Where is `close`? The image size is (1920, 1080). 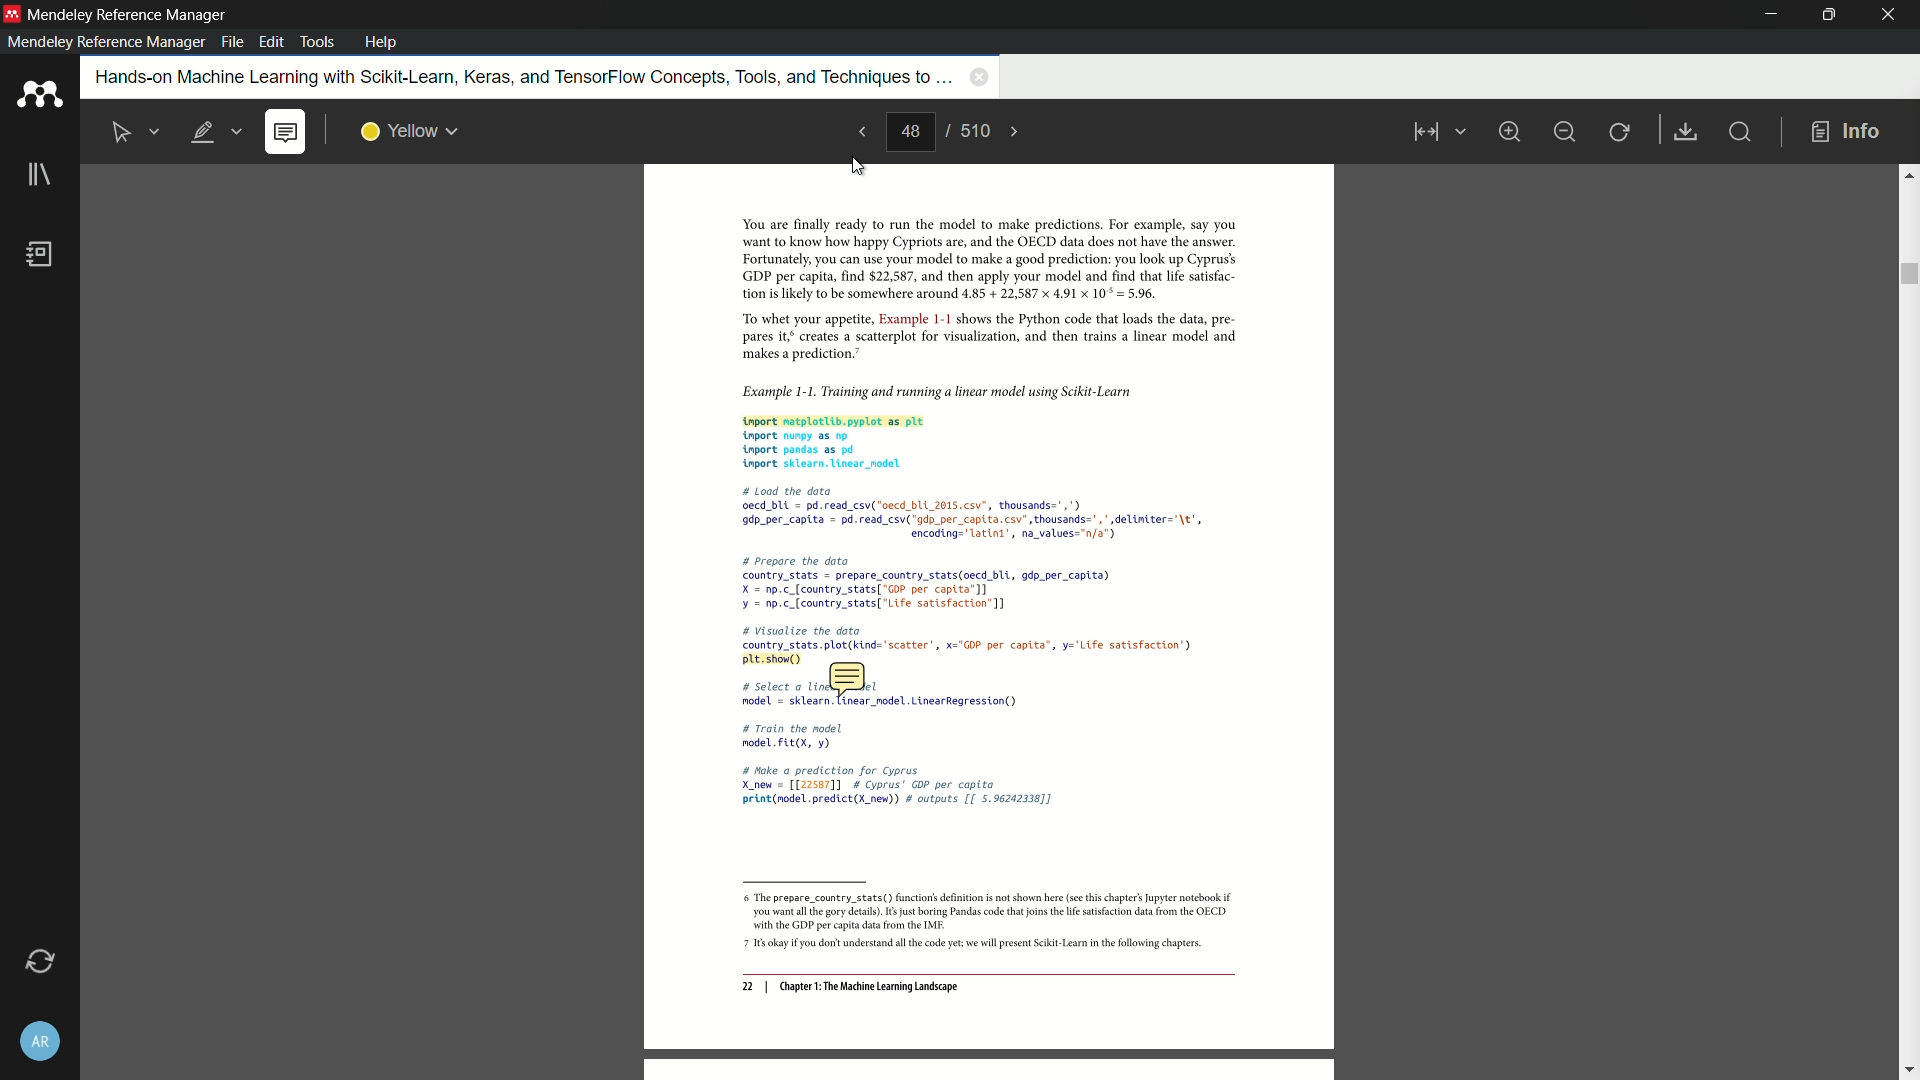 close is located at coordinates (1890, 15).